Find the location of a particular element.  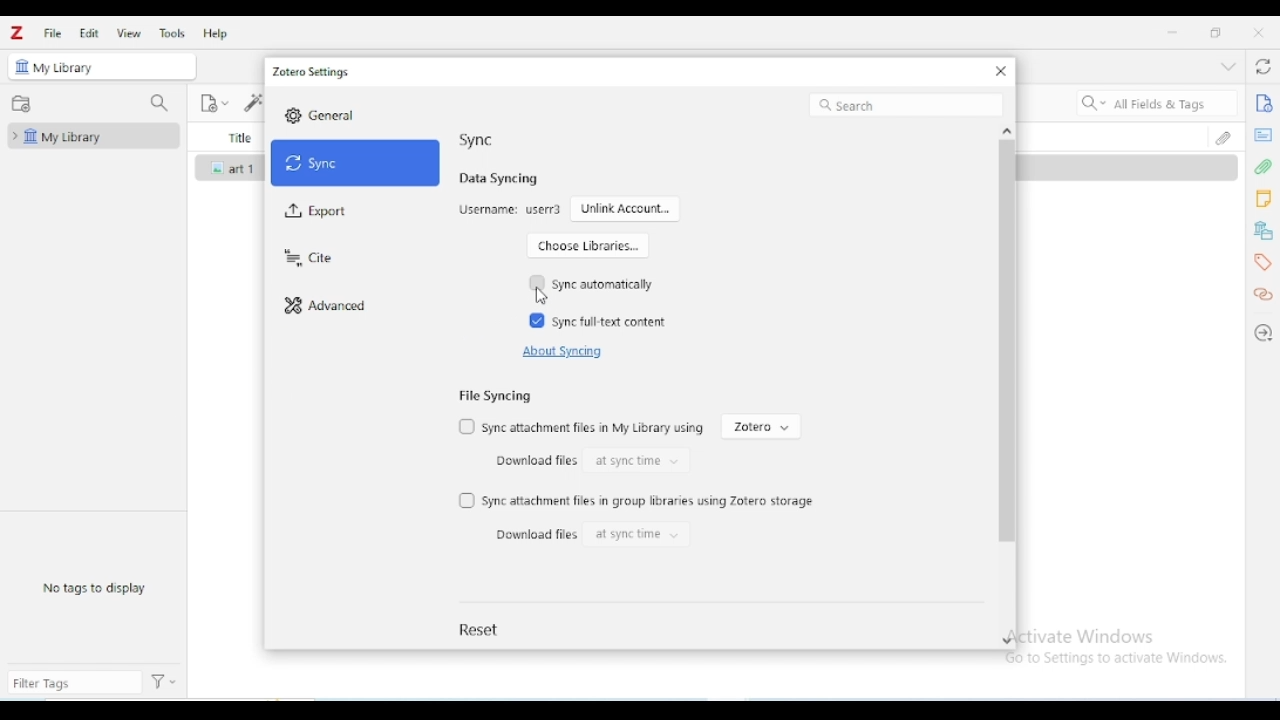

maximize is located at coordinates (1215, 32).